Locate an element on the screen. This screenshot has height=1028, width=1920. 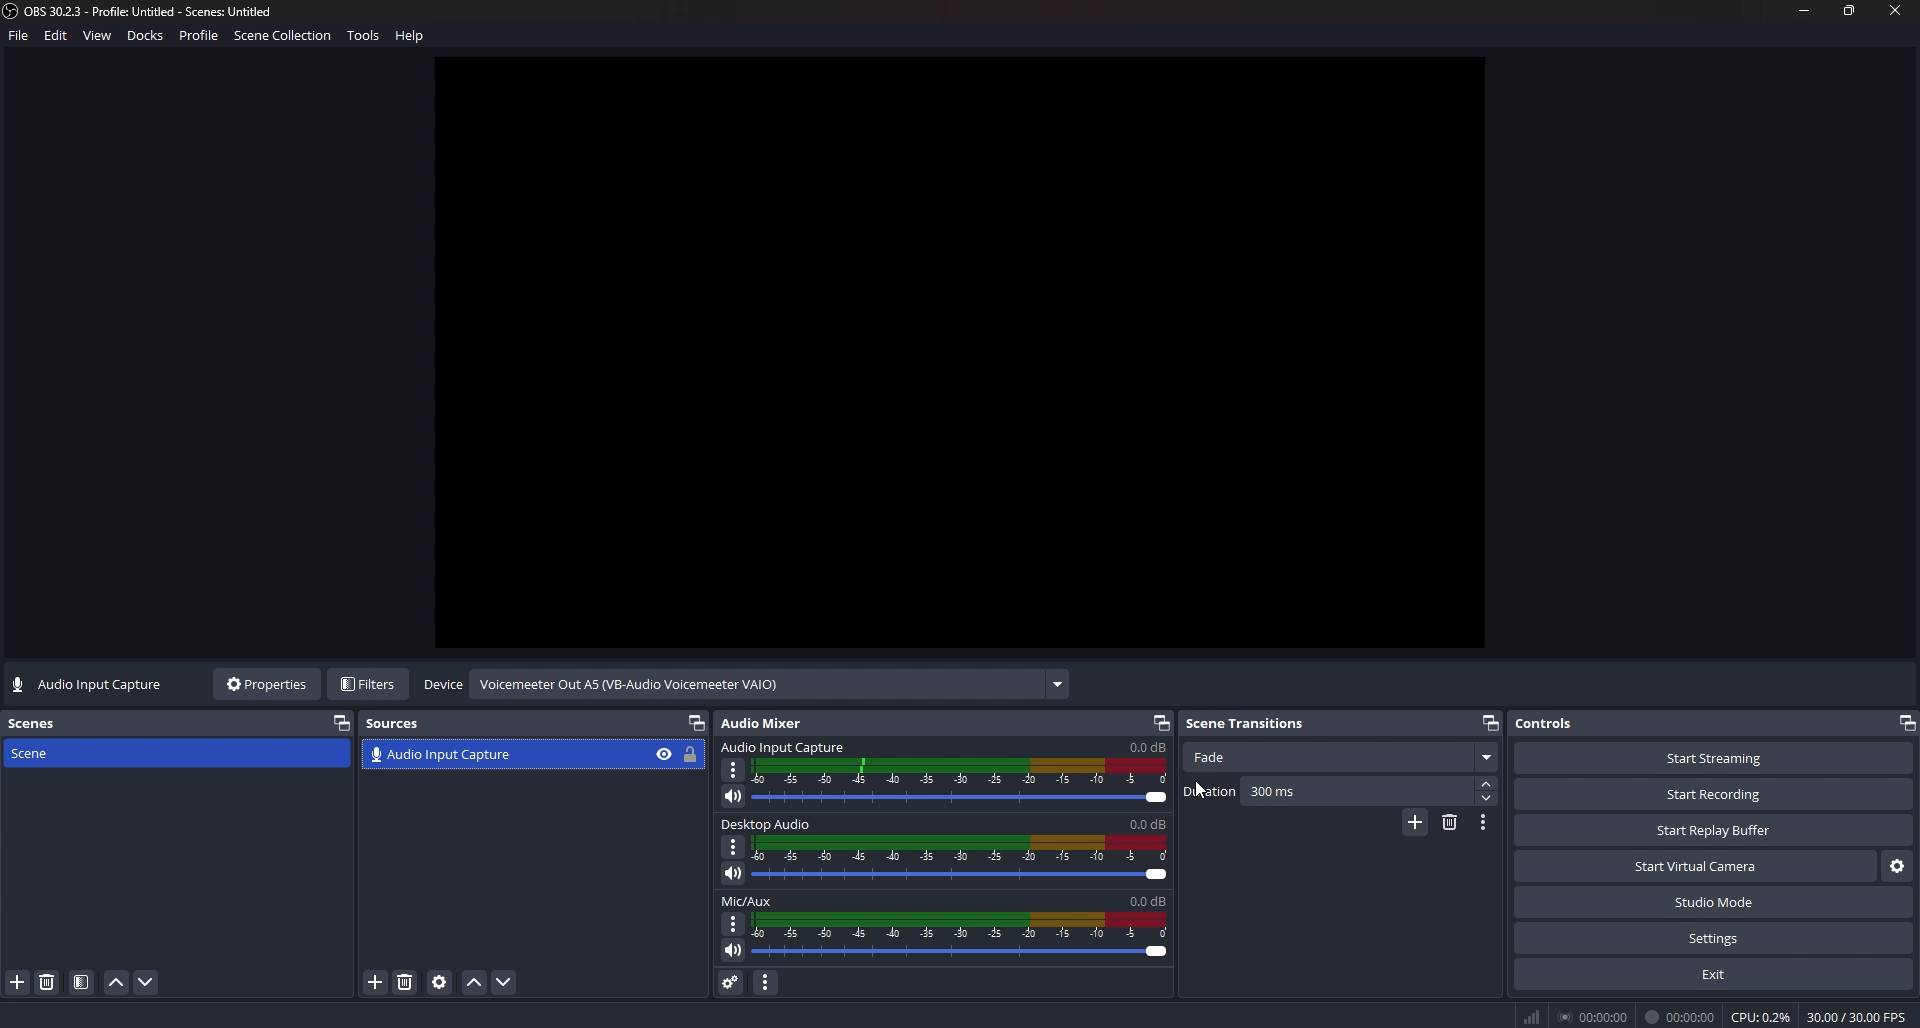
mute is located at coordinates (733, 873).